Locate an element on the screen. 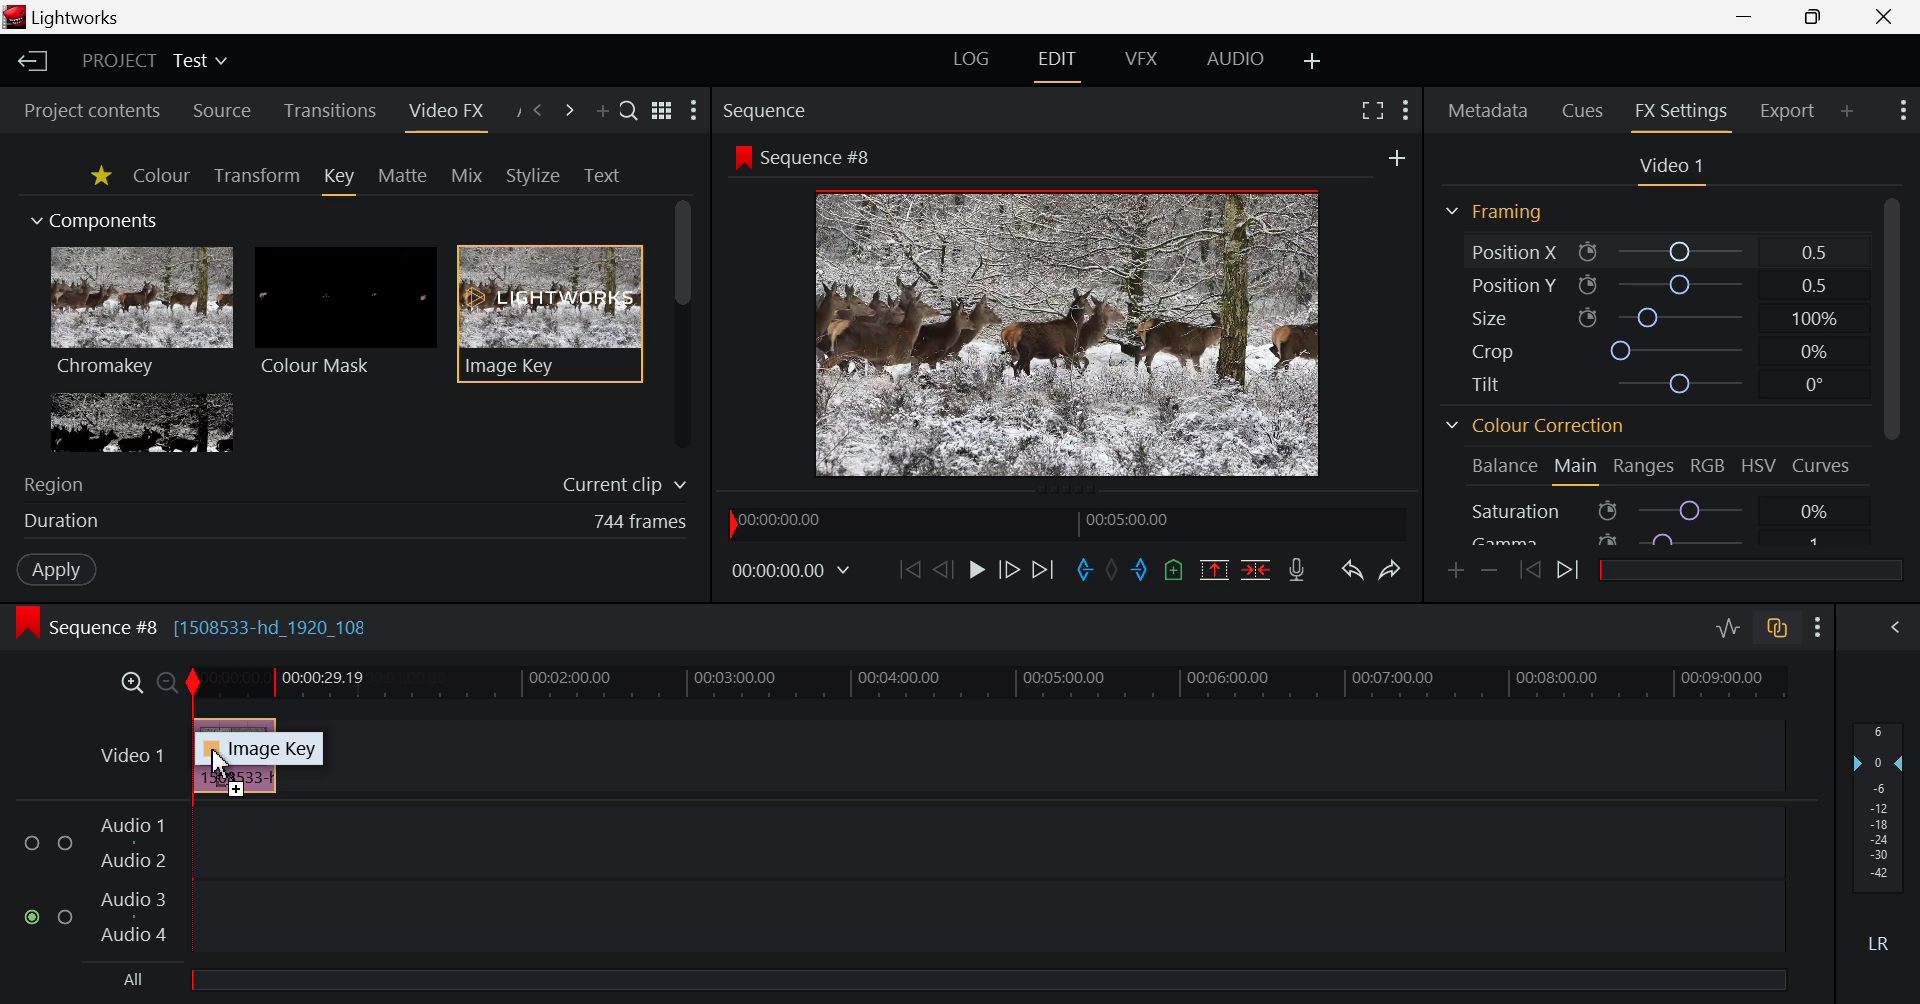  icon is located at coordinates (1608, 510).